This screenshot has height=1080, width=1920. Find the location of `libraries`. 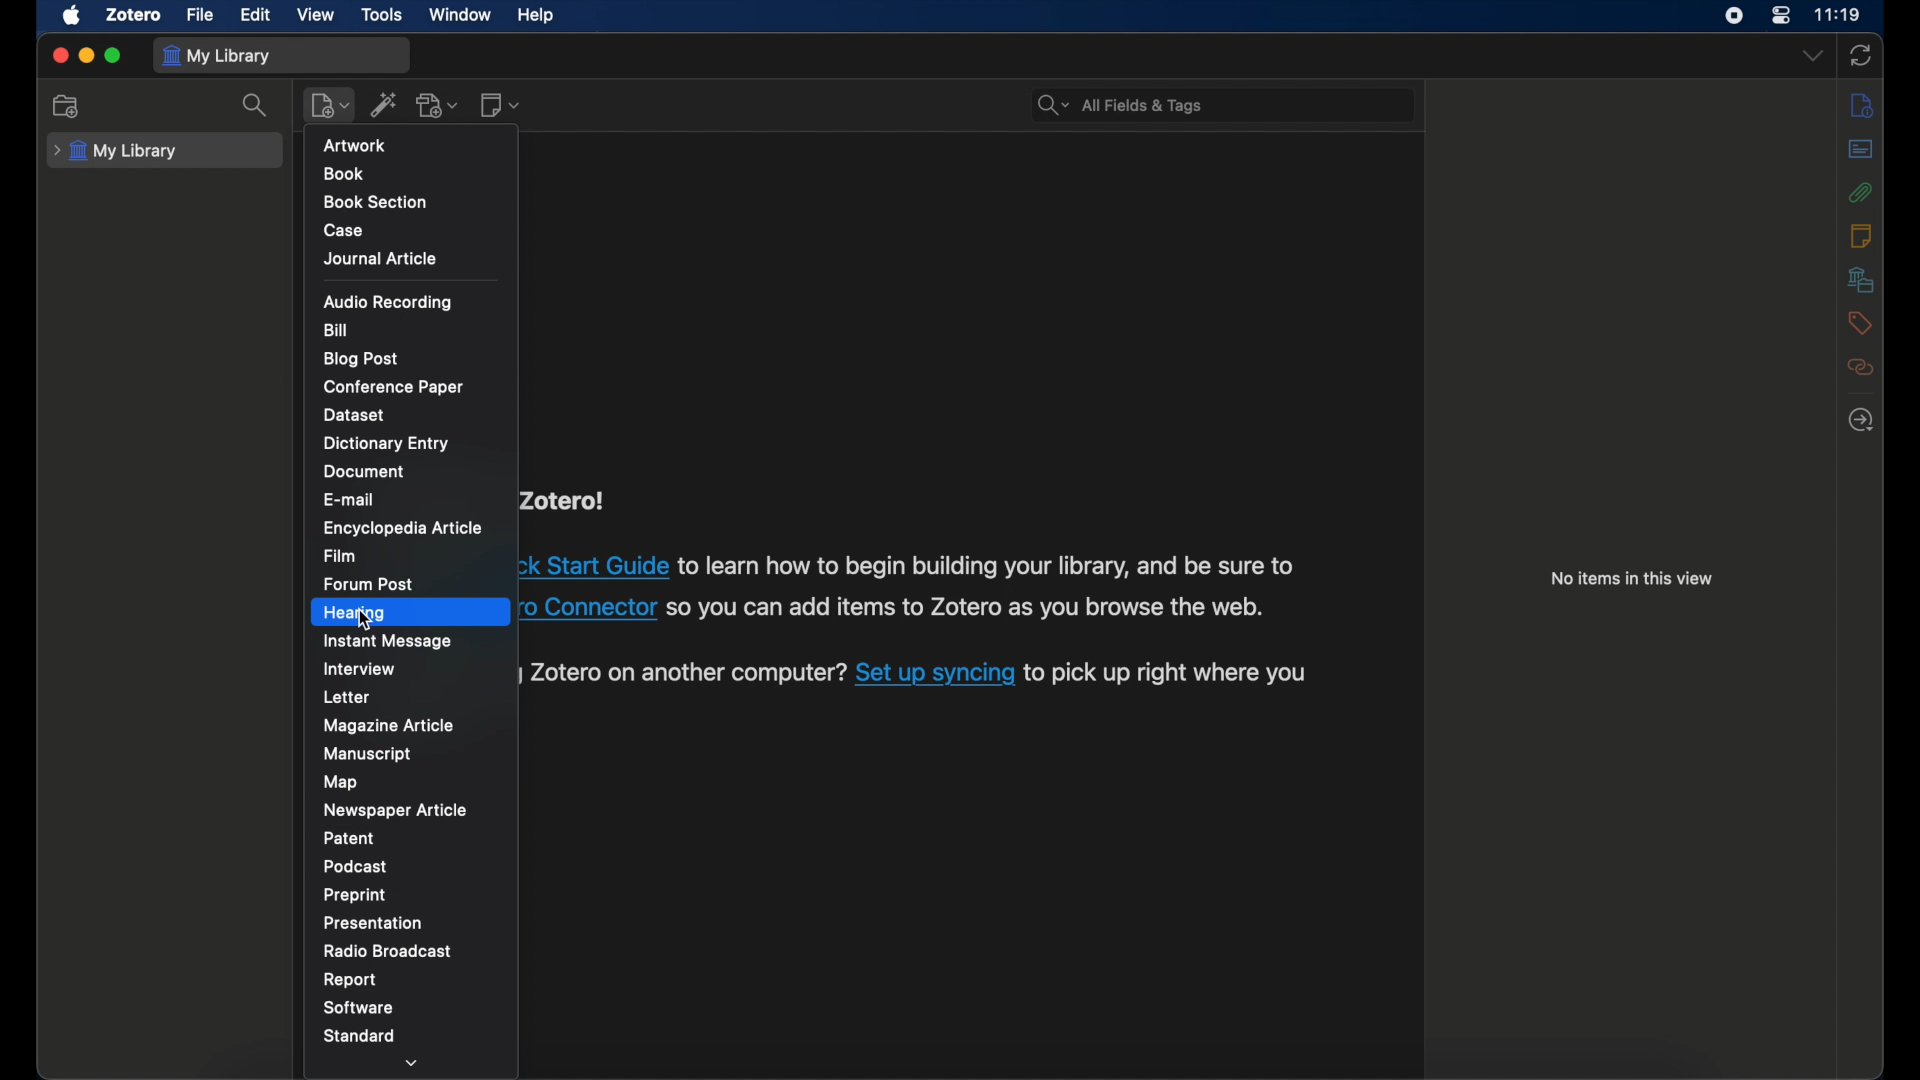

libraries is located at coordinates (1861, 279).